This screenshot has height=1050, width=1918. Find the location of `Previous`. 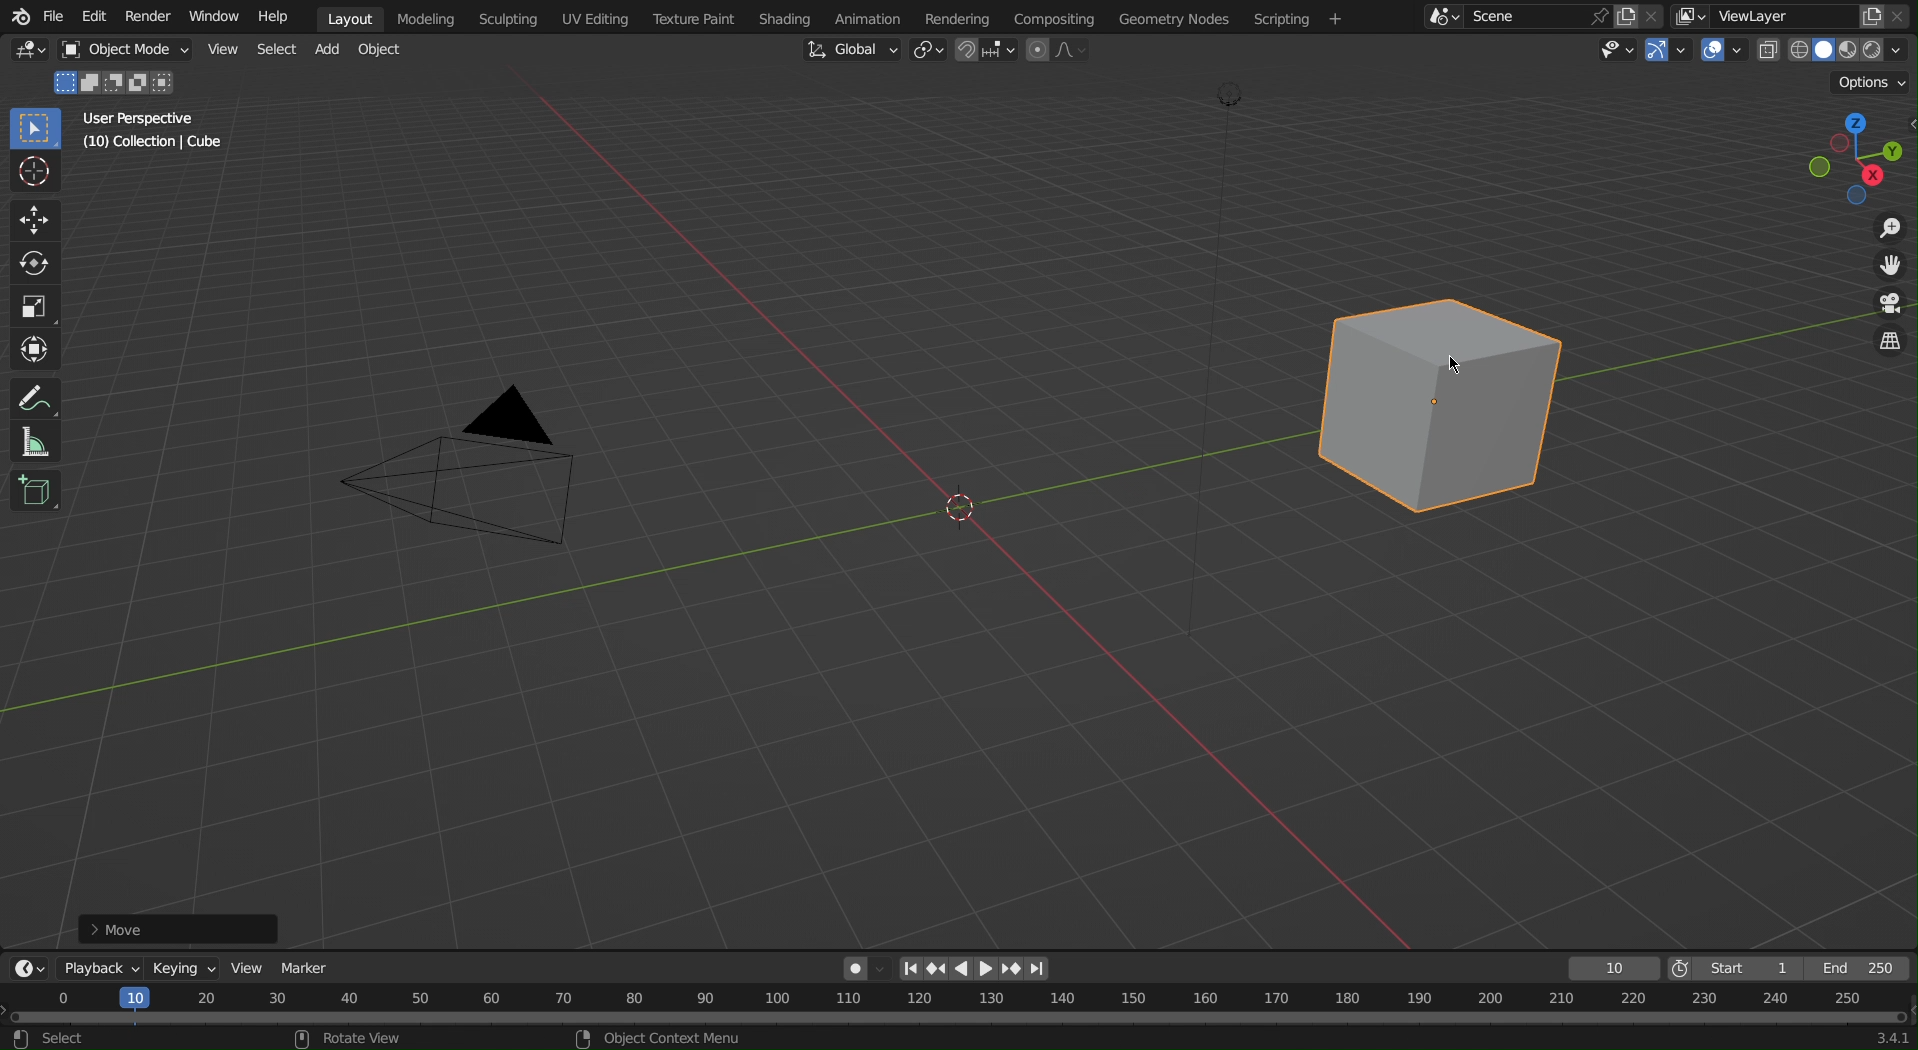

Previous is located at coordinates (935, 969).